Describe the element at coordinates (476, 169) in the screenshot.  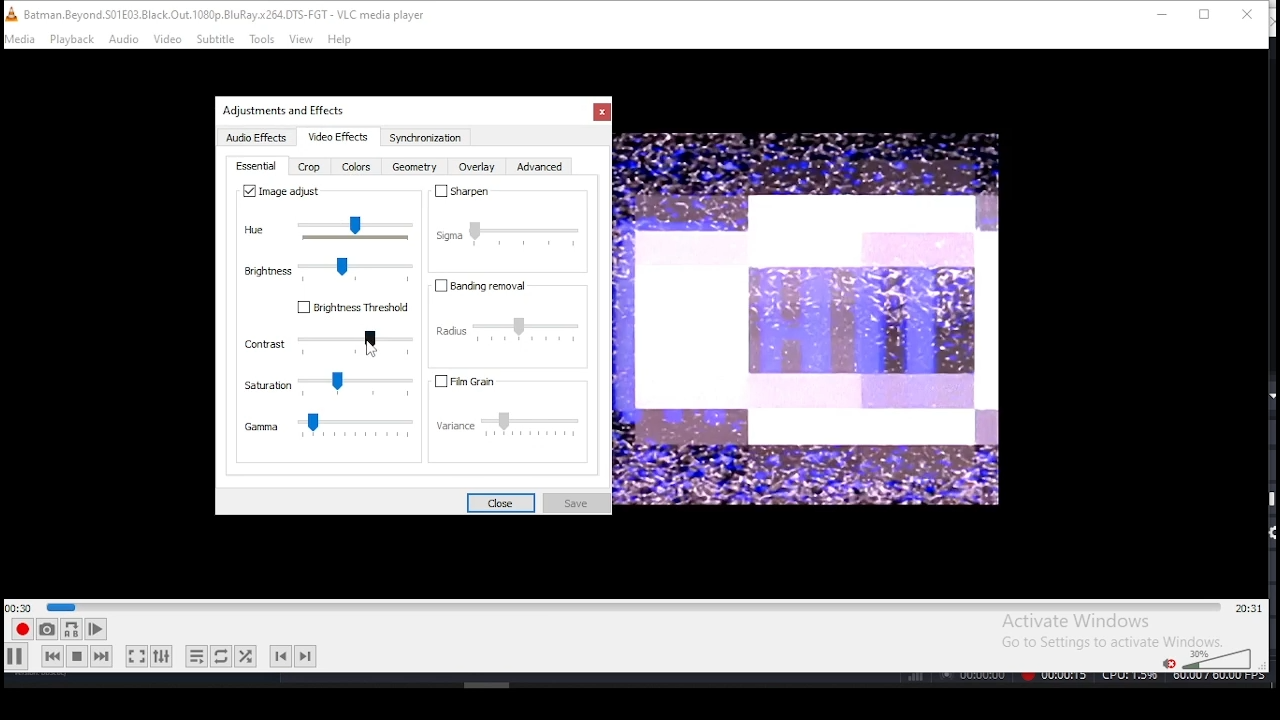
I see `overlay` at that location.